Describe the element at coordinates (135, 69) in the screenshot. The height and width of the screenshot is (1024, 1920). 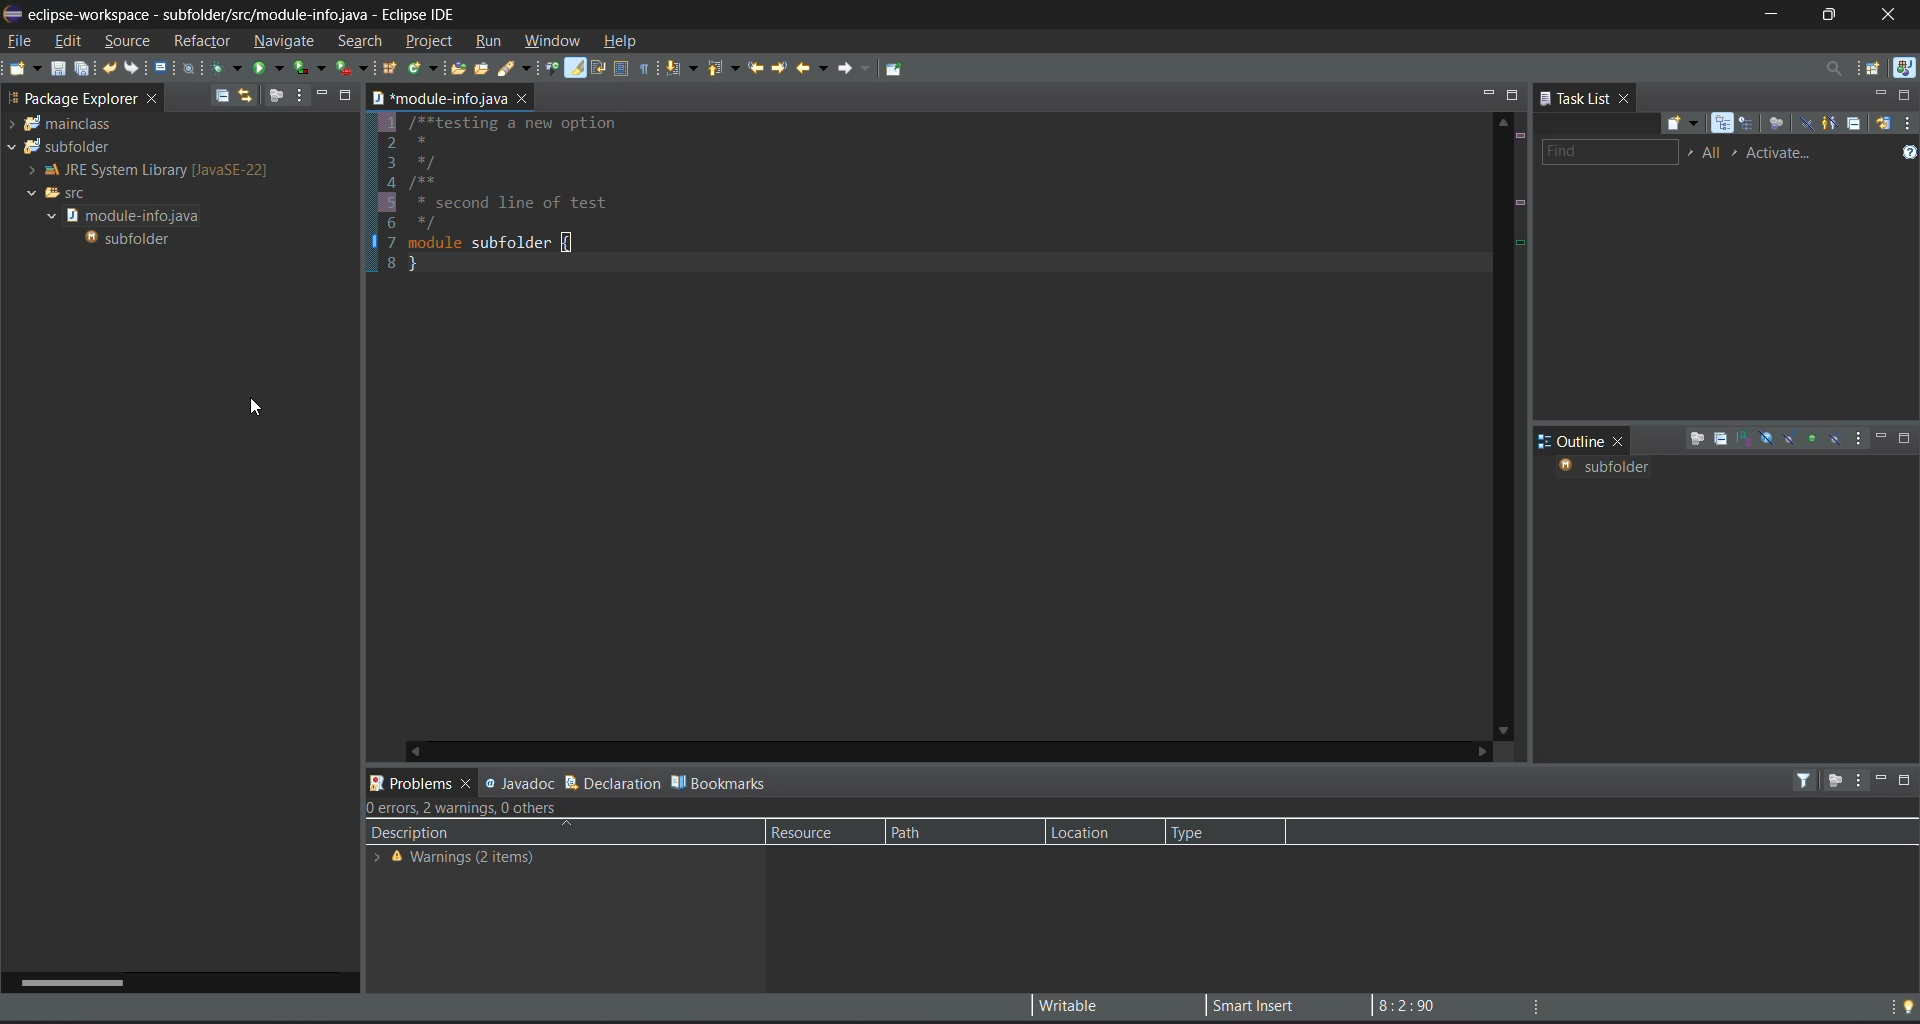
I see `redo` at that location.